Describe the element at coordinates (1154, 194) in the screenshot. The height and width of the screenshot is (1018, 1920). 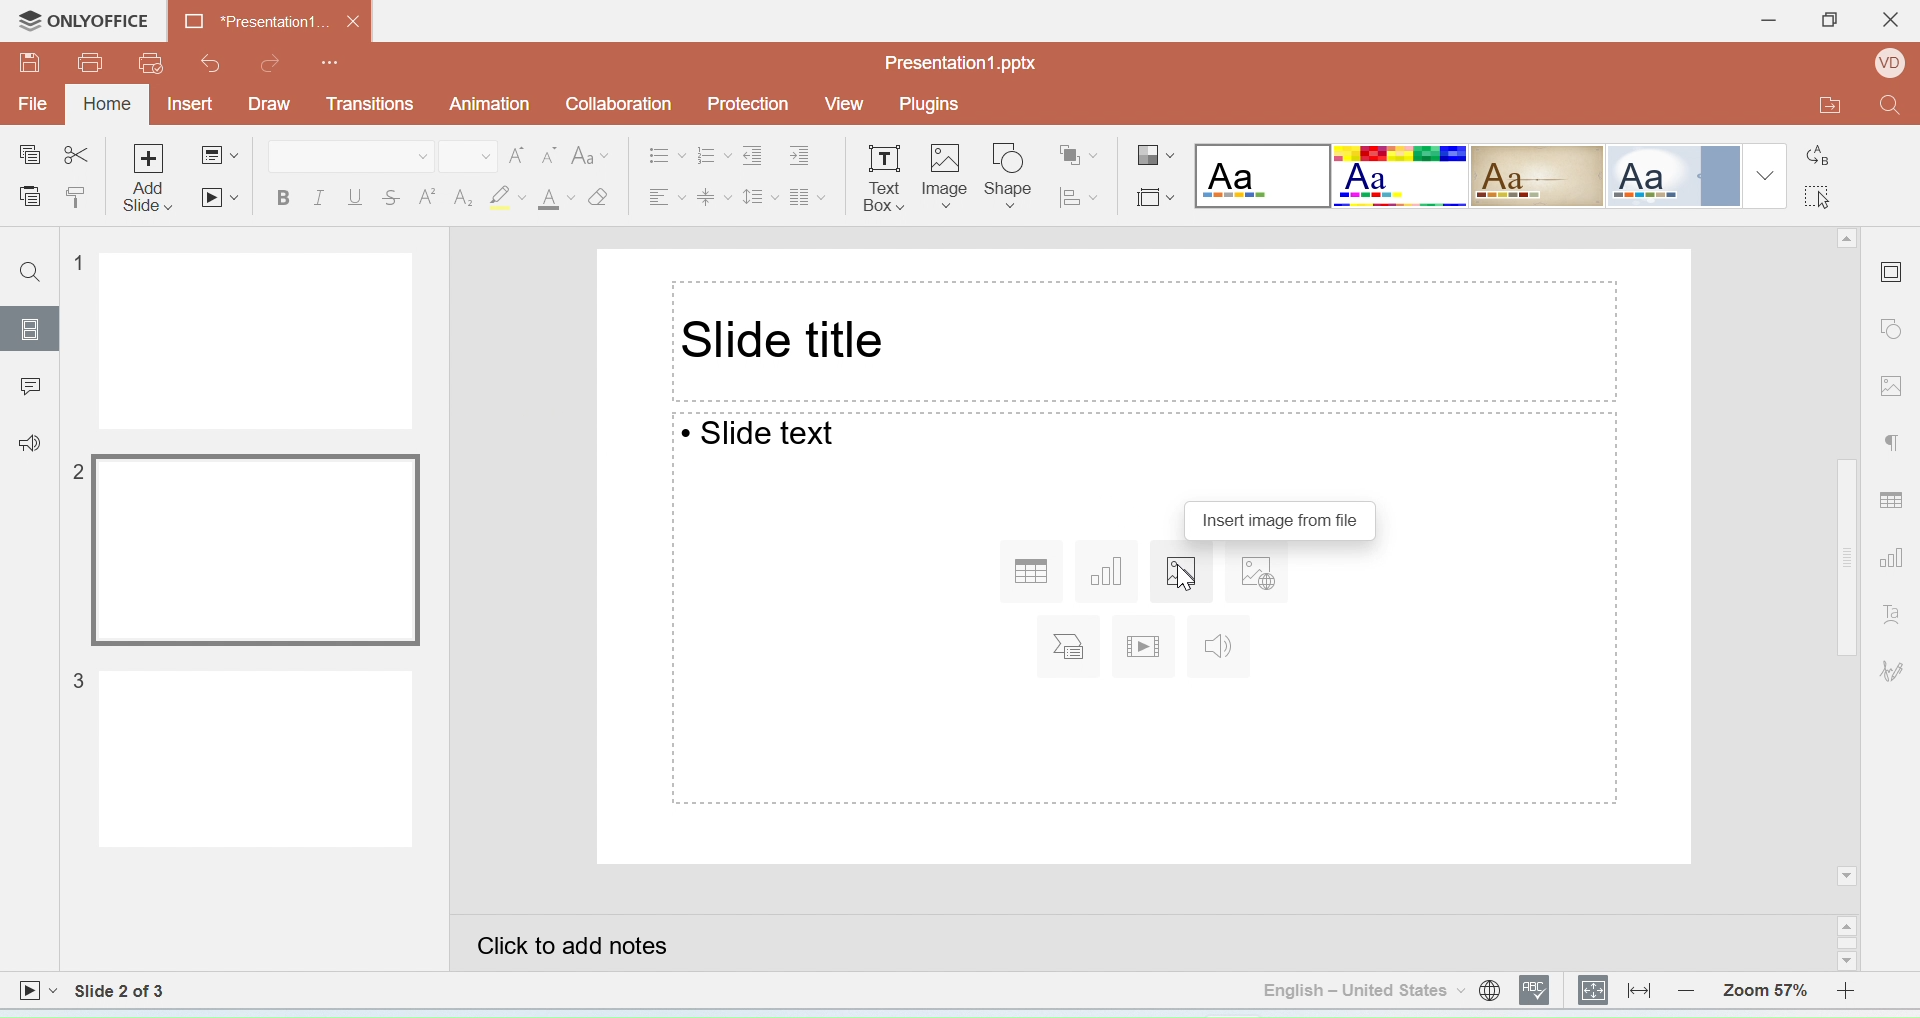
I see `Select slide size` at that location.